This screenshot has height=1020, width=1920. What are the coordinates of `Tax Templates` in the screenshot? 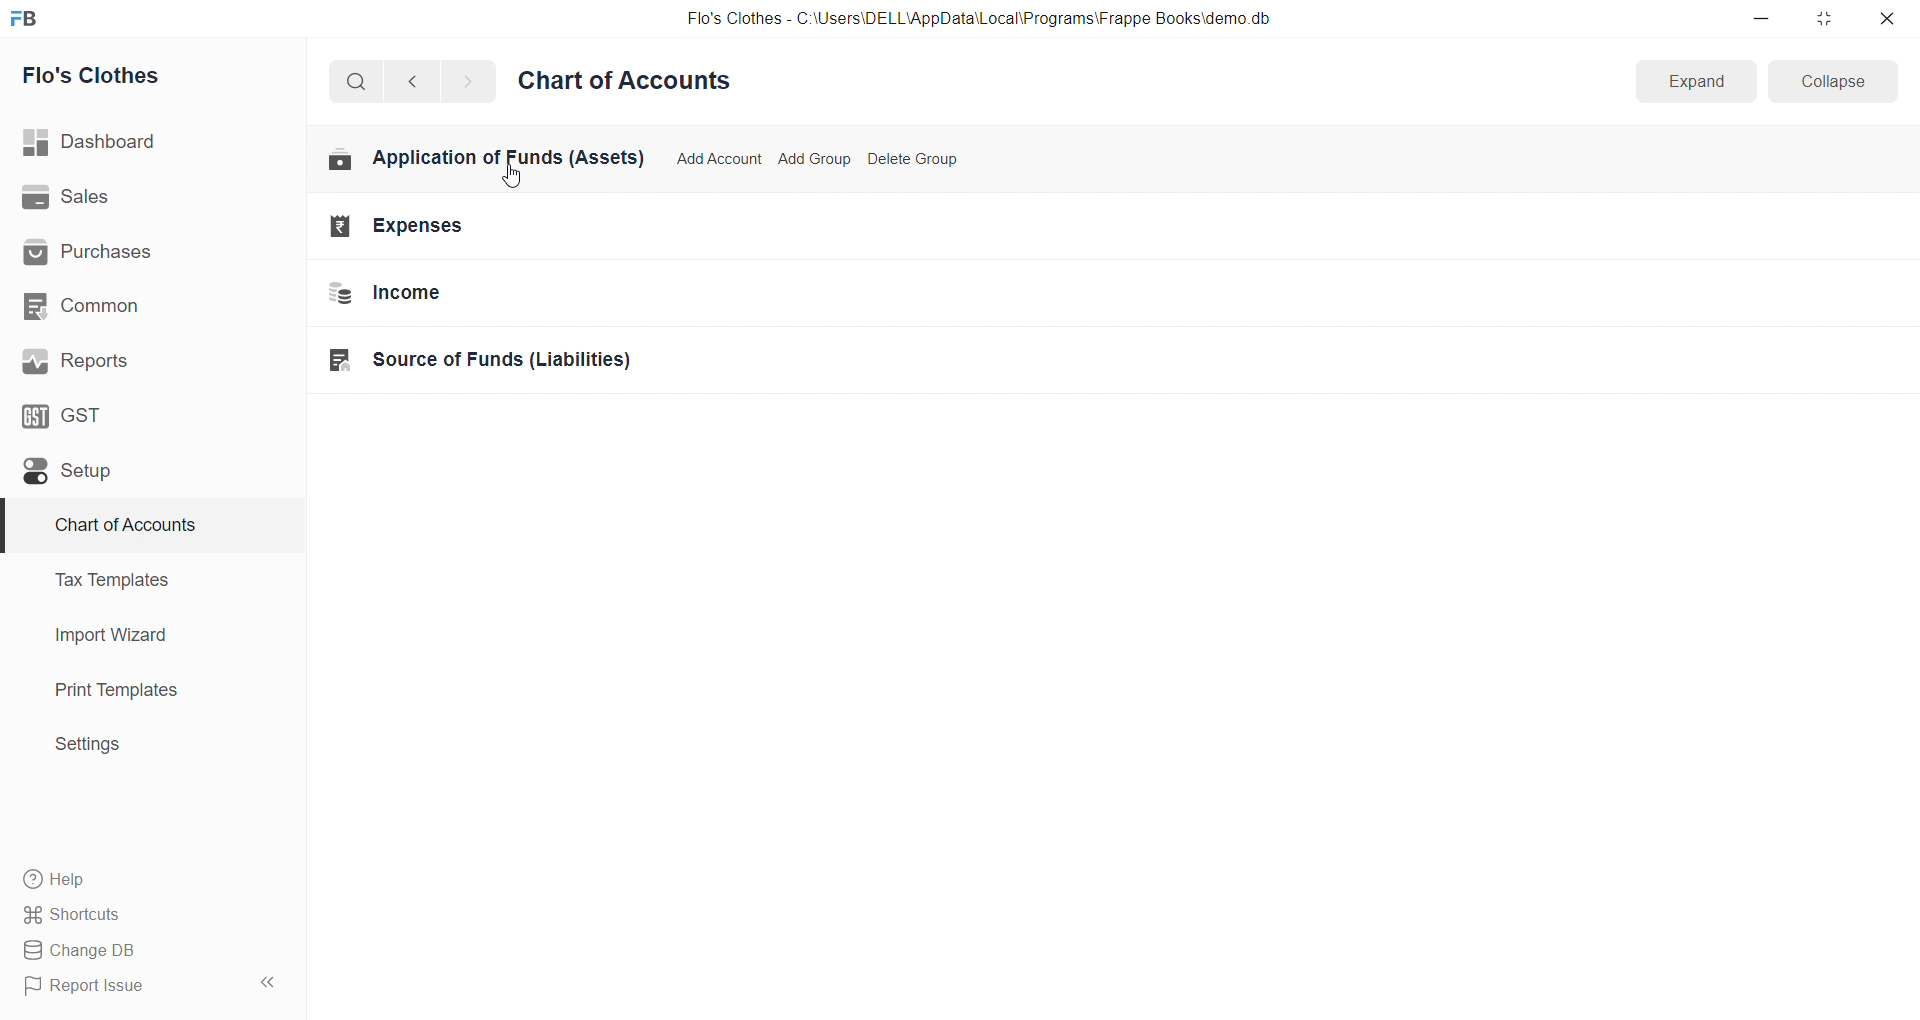 It's located at (141, 580).